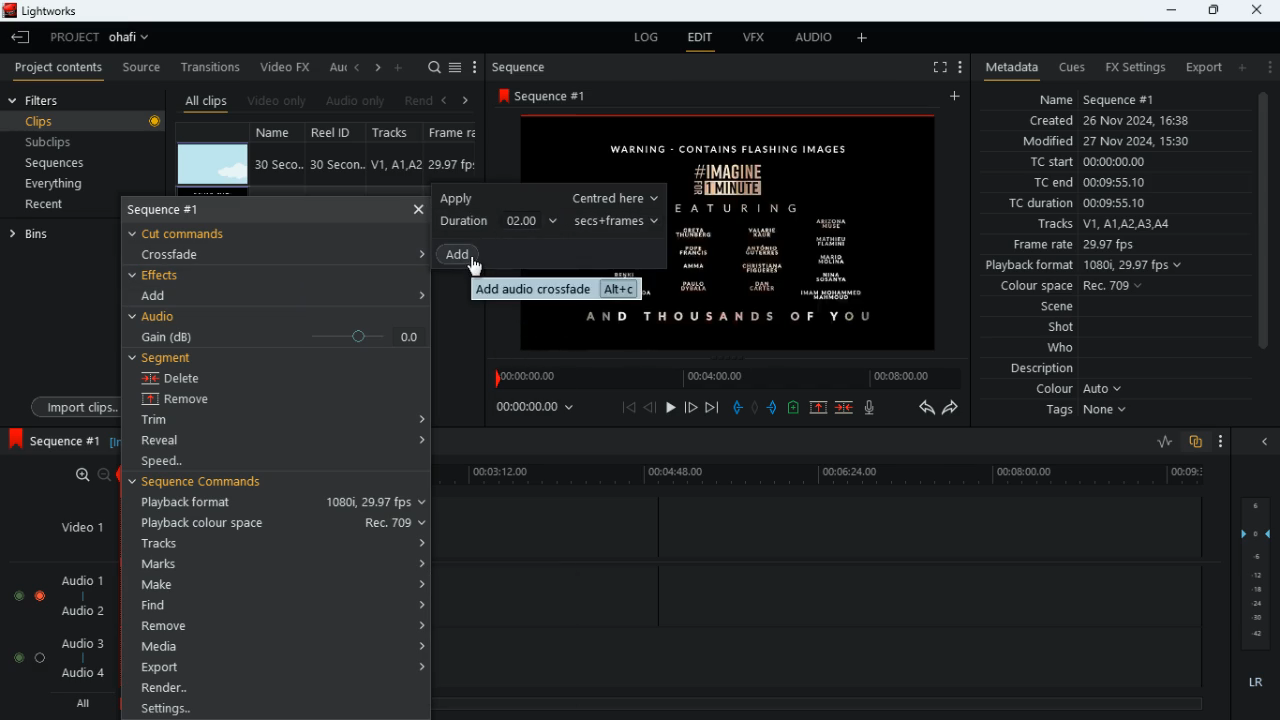 Image resolution: width=1280 pixels, height=720 pixels. I want to click on project, so click(104, 37).